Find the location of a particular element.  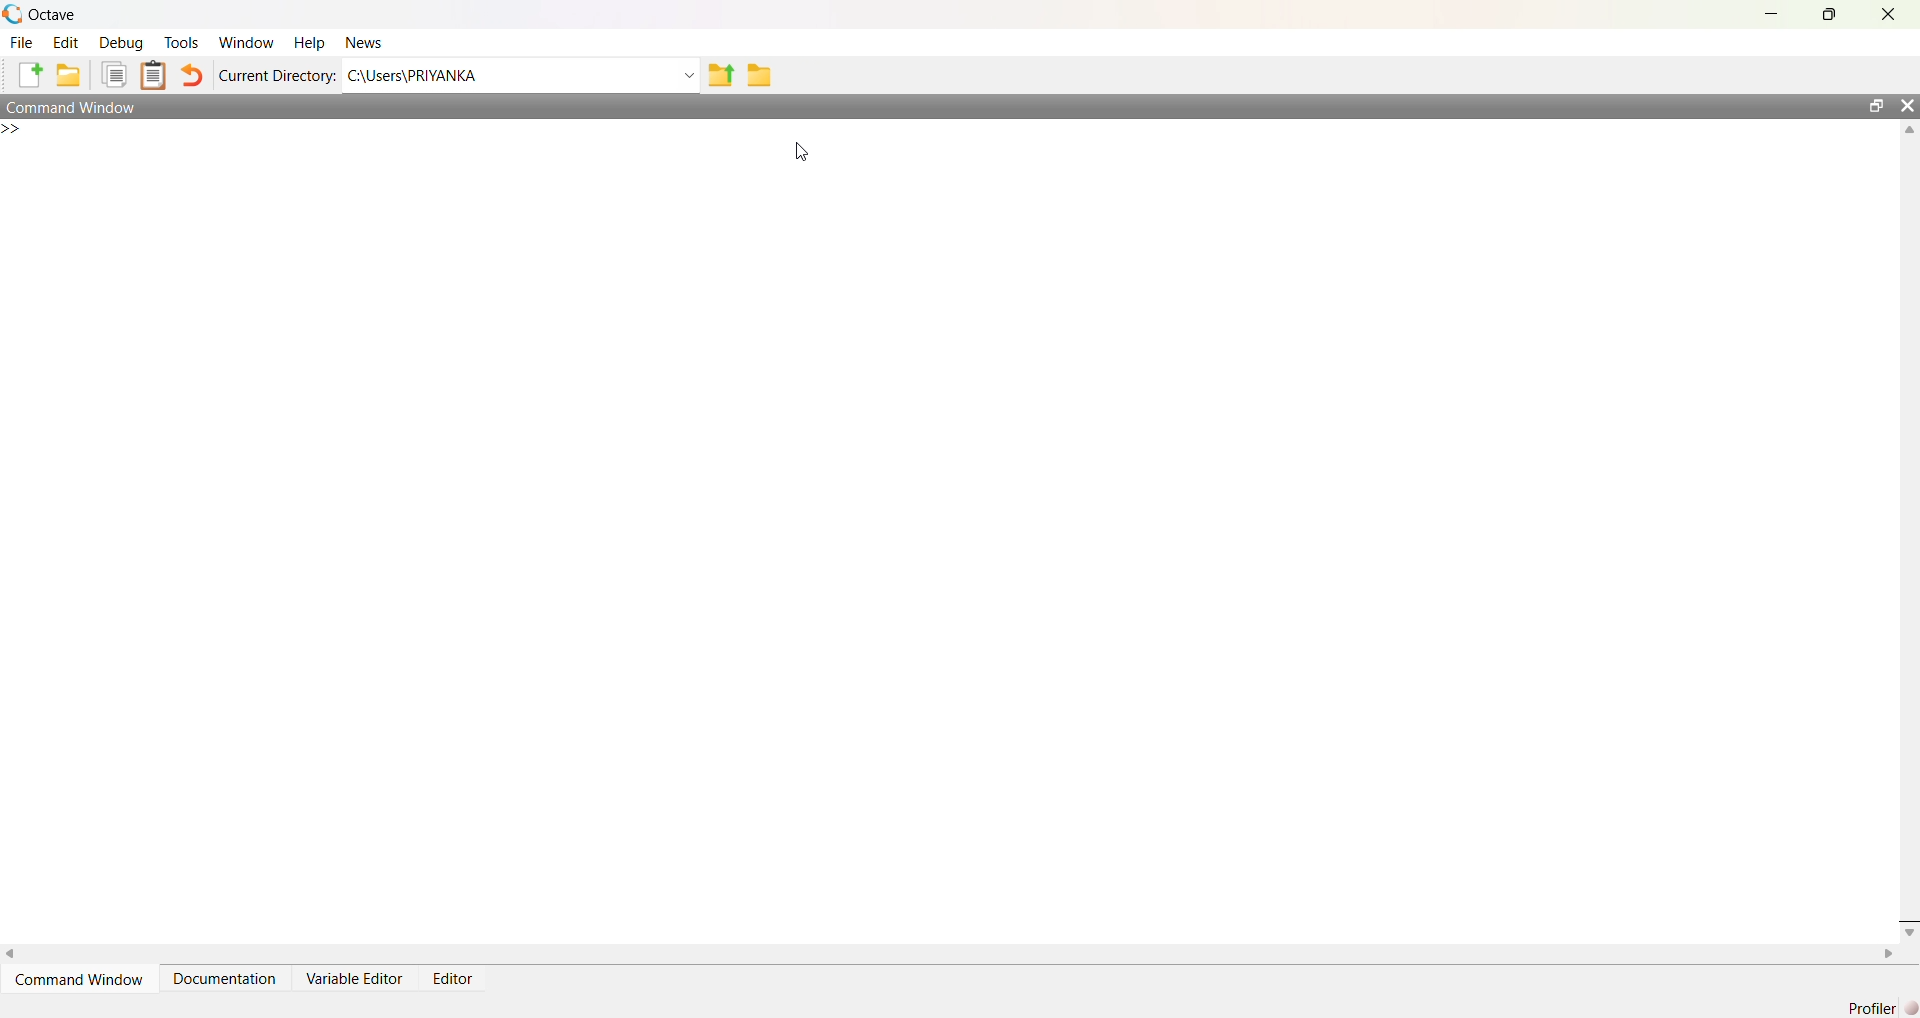

ENter Input is located at coordinates (19, 133).